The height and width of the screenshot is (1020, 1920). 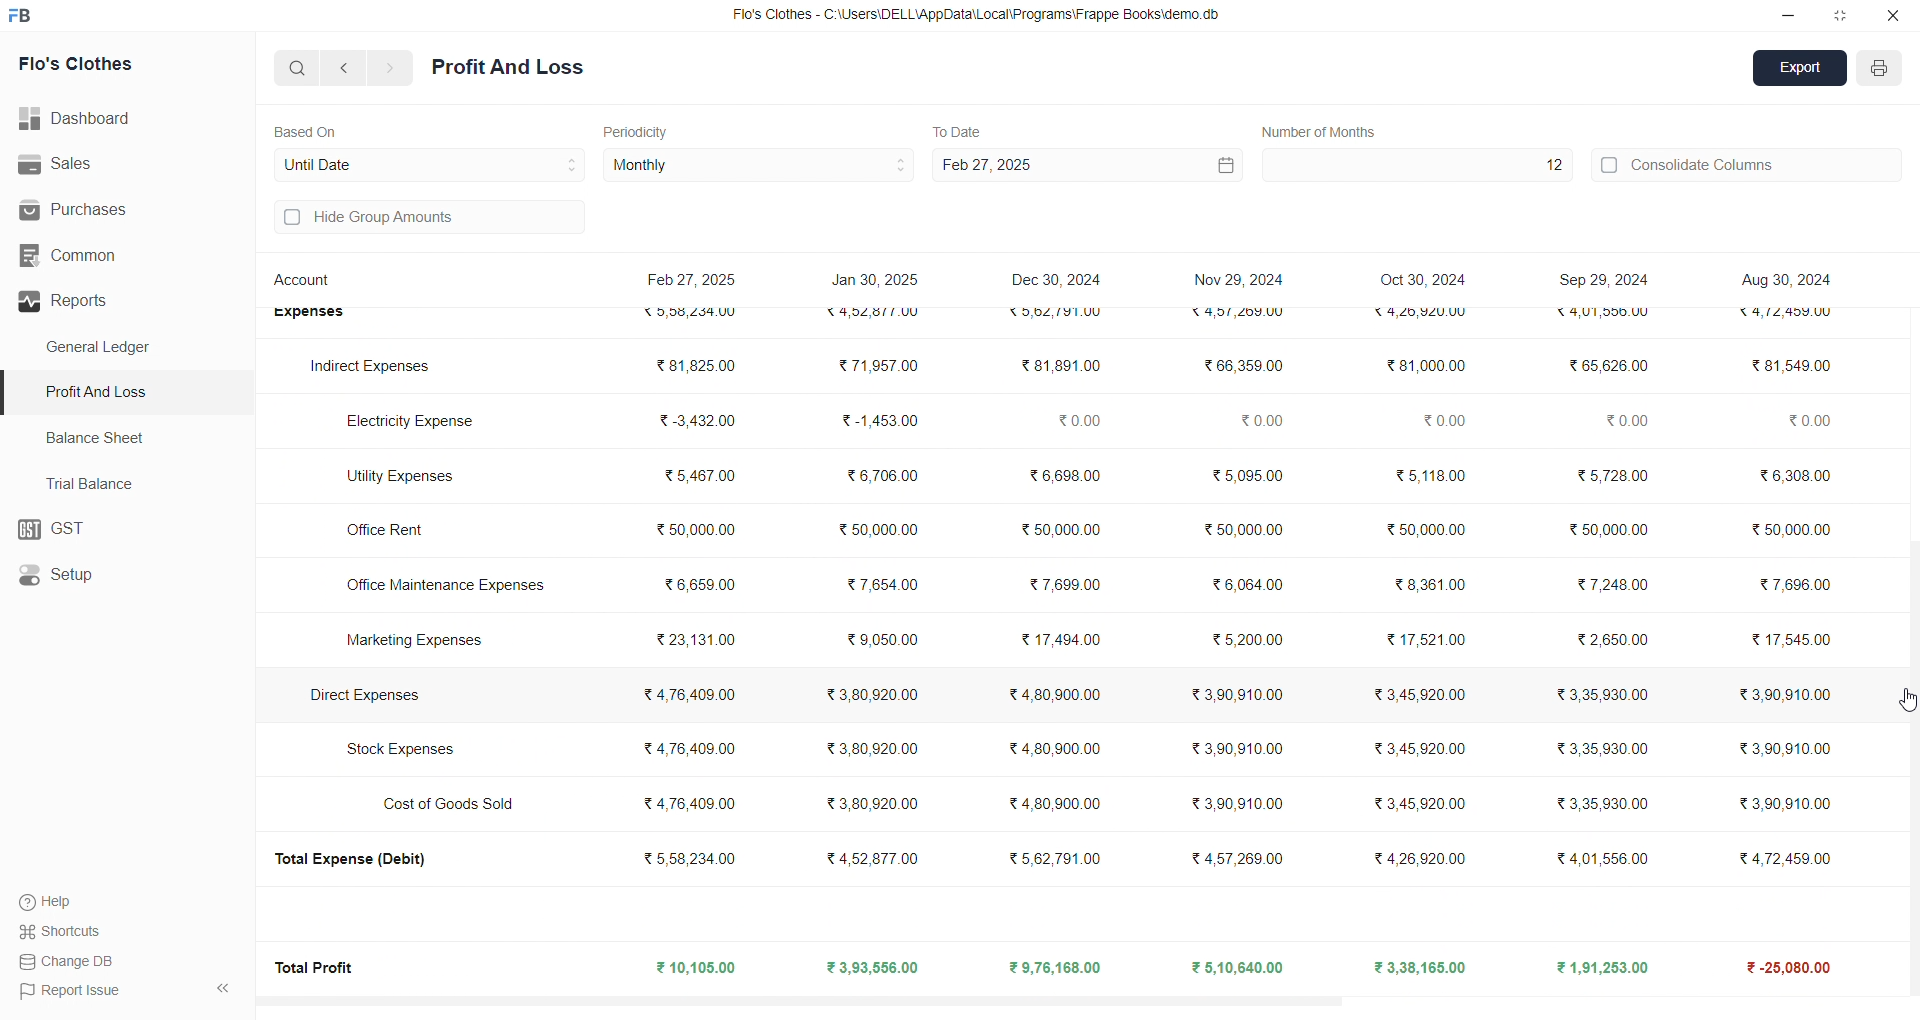 What do you see at coordinates (1840, 15) in the screenshot?
I see `resize` at bounding box center [1840, 15].